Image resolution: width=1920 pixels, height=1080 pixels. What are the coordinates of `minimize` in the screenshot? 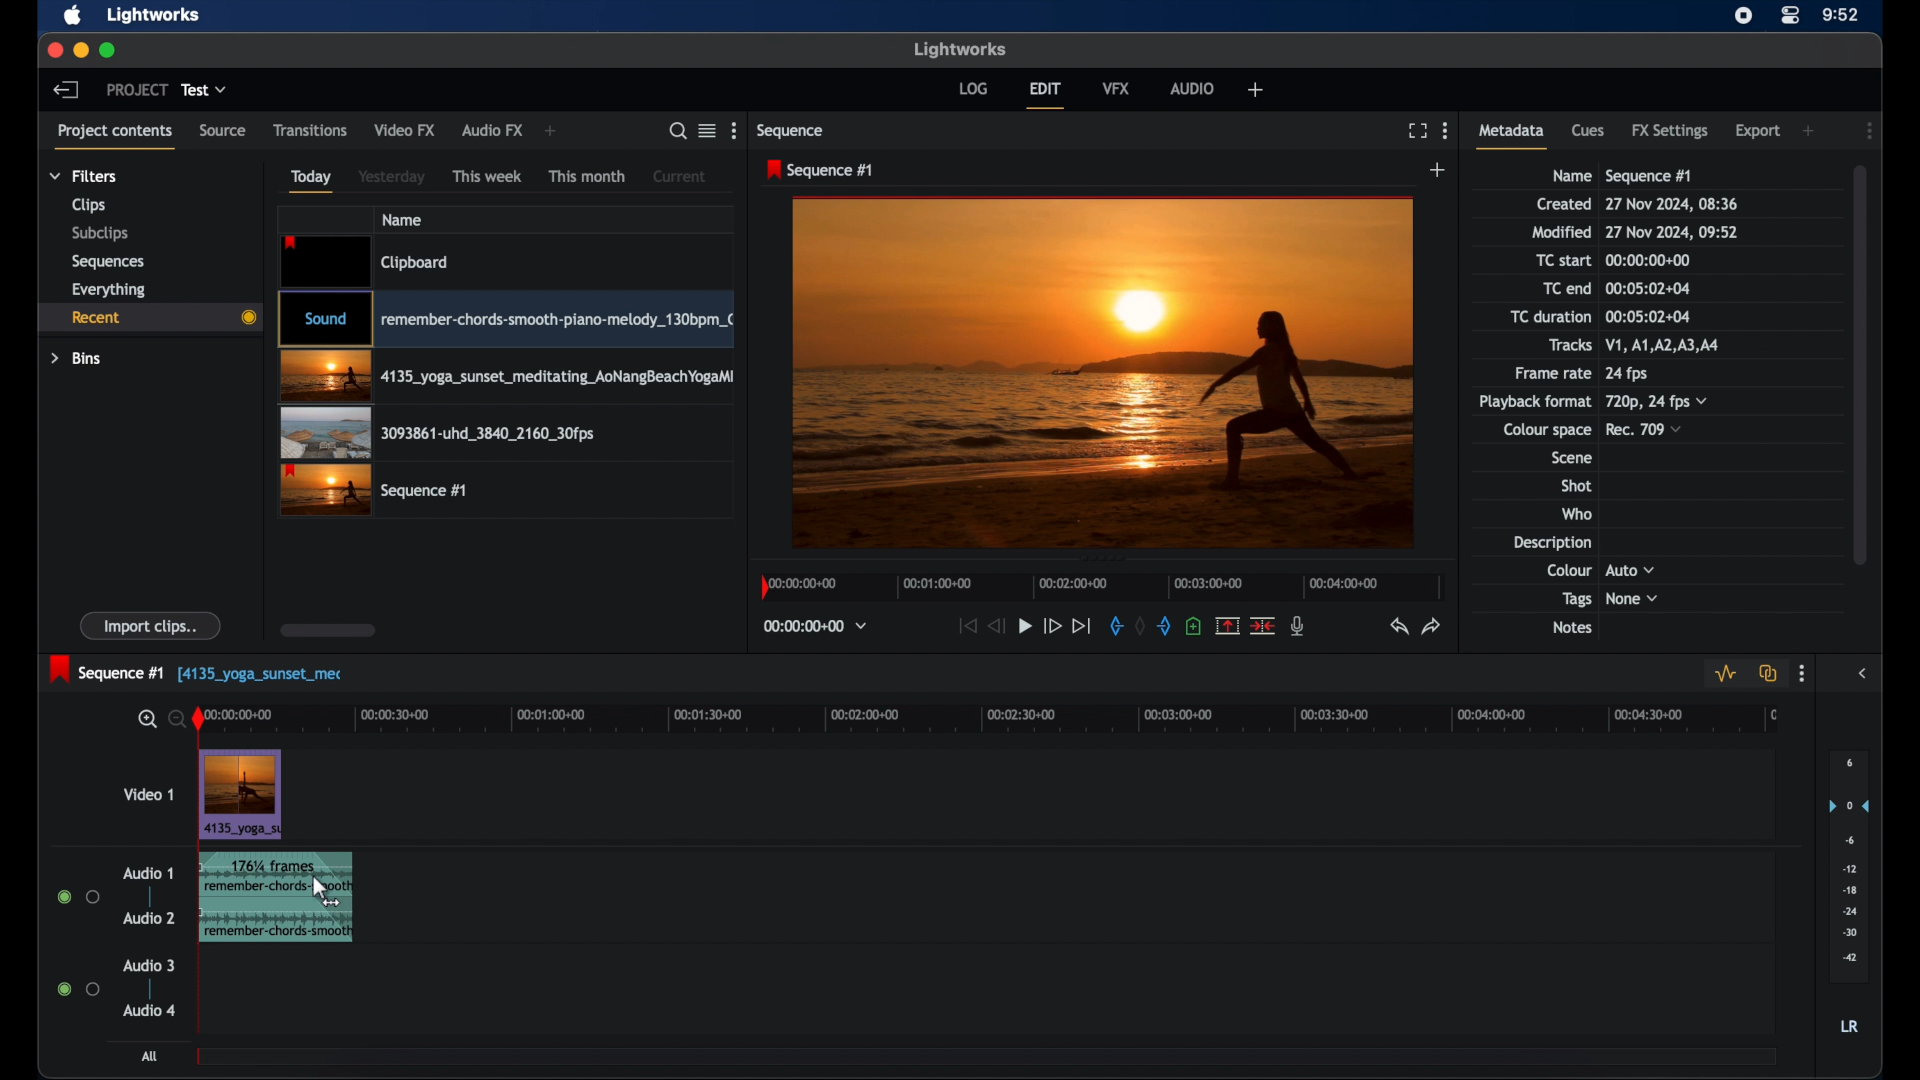 It's located at (80, 50).